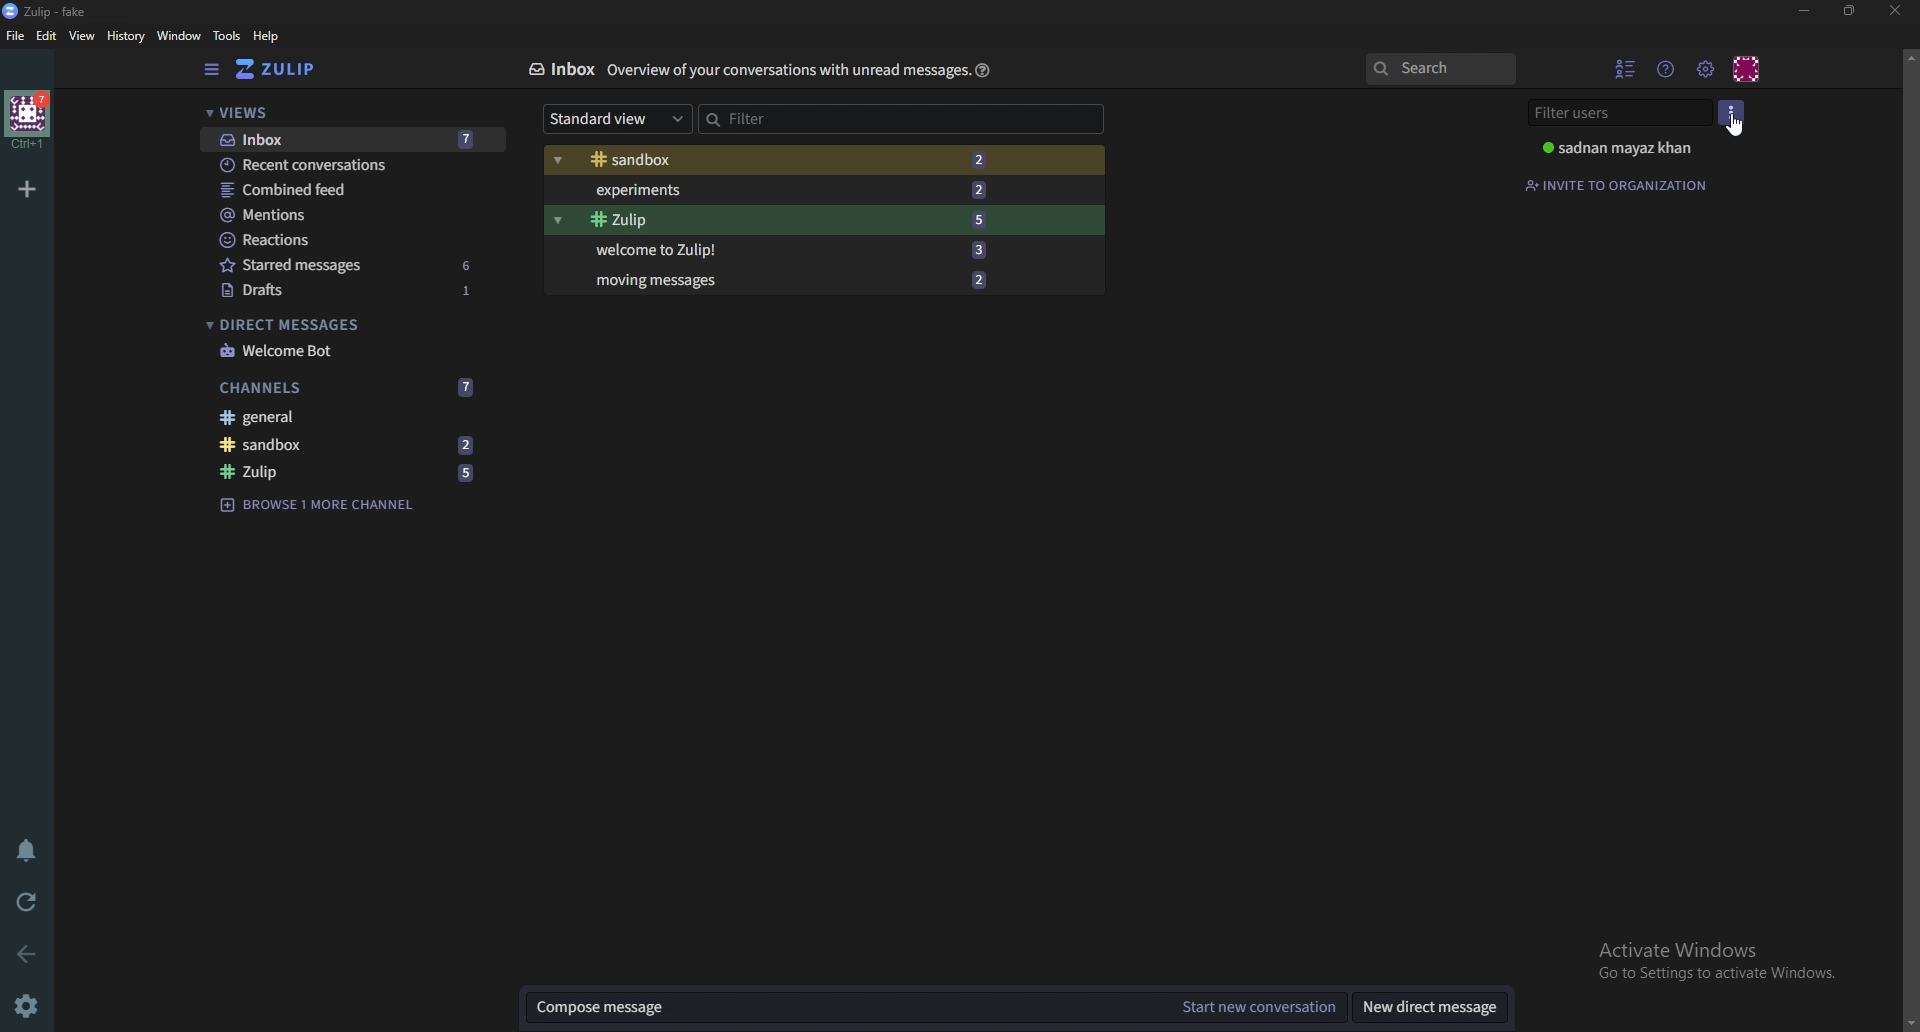 The image size is (1920, 1032). I want to click on Personal menu, so click(1745, 66).